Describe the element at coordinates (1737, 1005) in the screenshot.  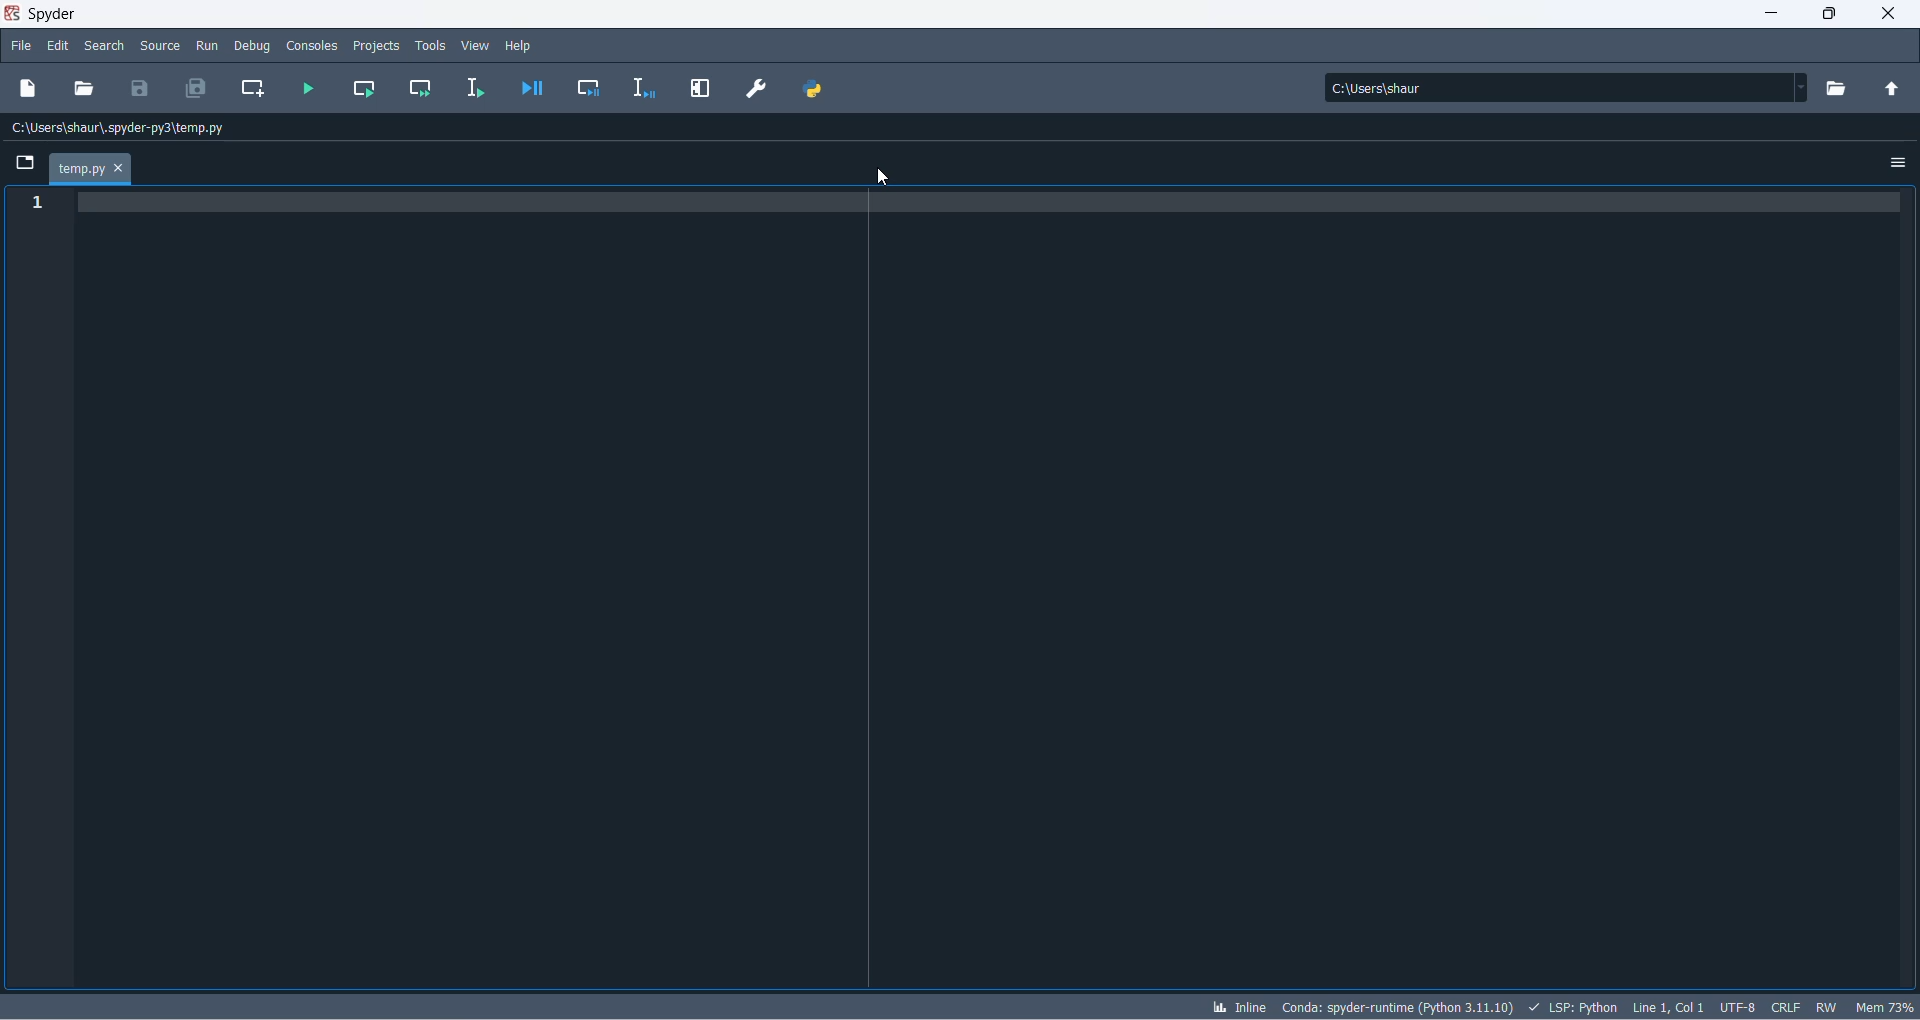
I see `chatset` at that location.